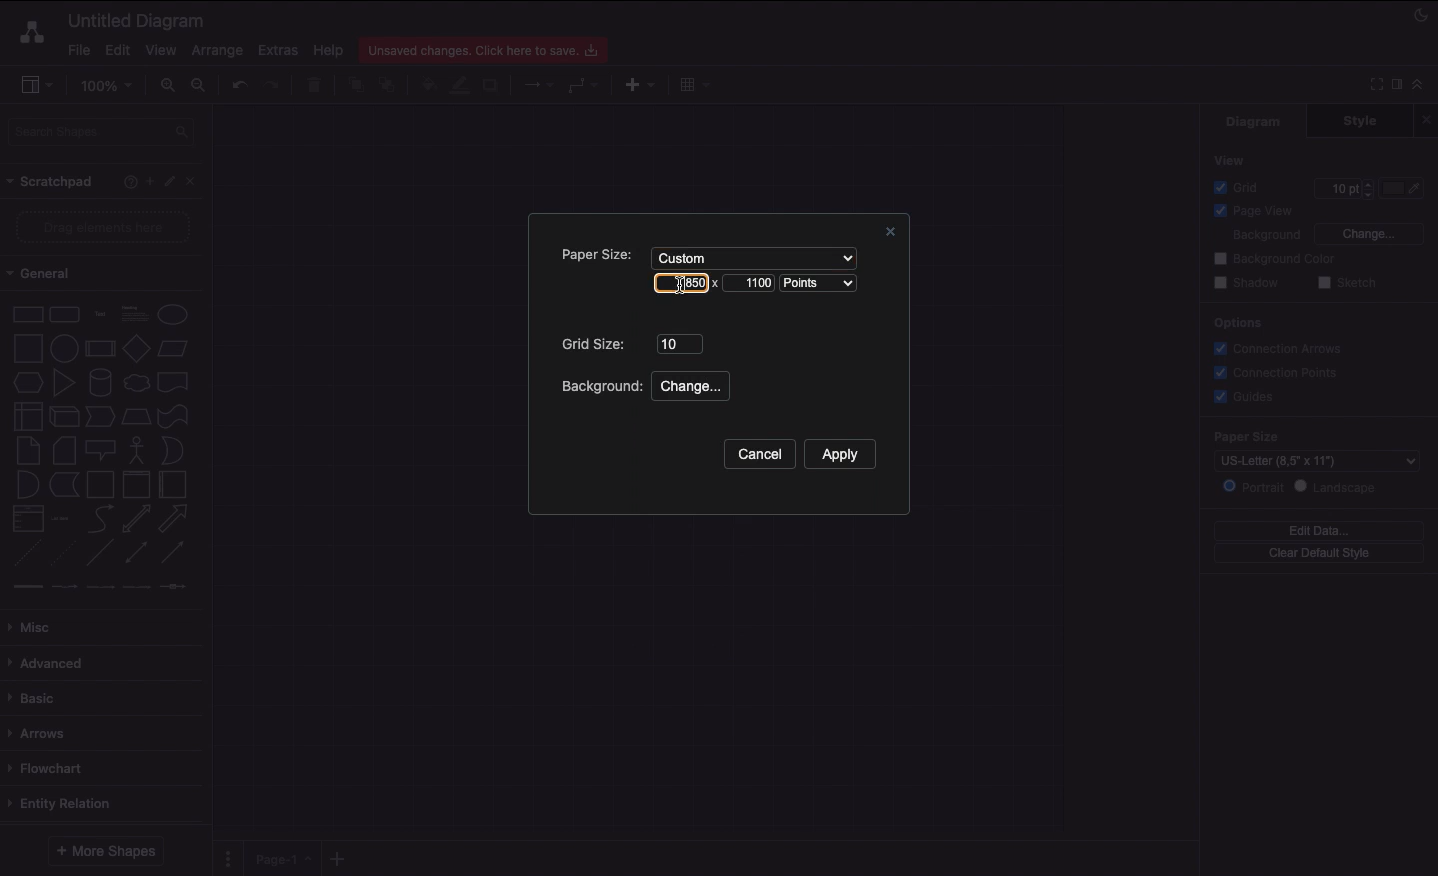 The height and width of the screenshot is (876, 1438). What do you see at coordinates (77, 50) in the screenshot?
I see `File` at bounding box center [77, 50].